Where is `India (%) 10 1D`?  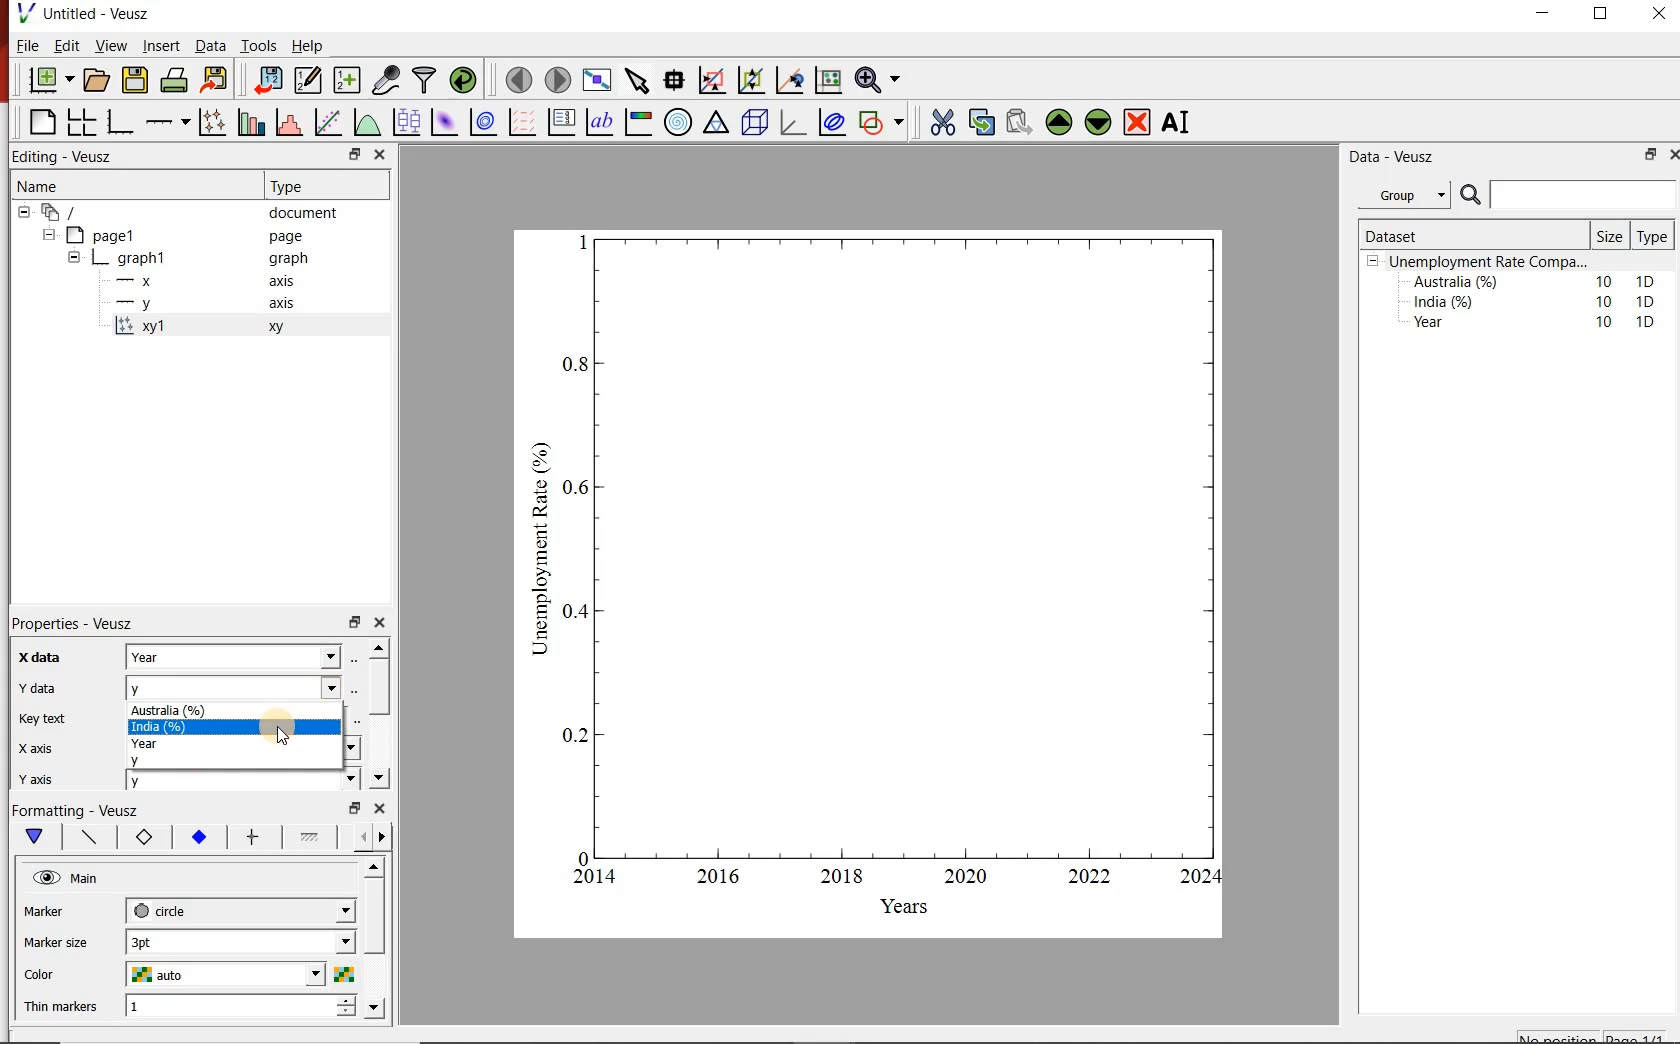 India (%) 10 1D is located at coordinates (1536, 301).